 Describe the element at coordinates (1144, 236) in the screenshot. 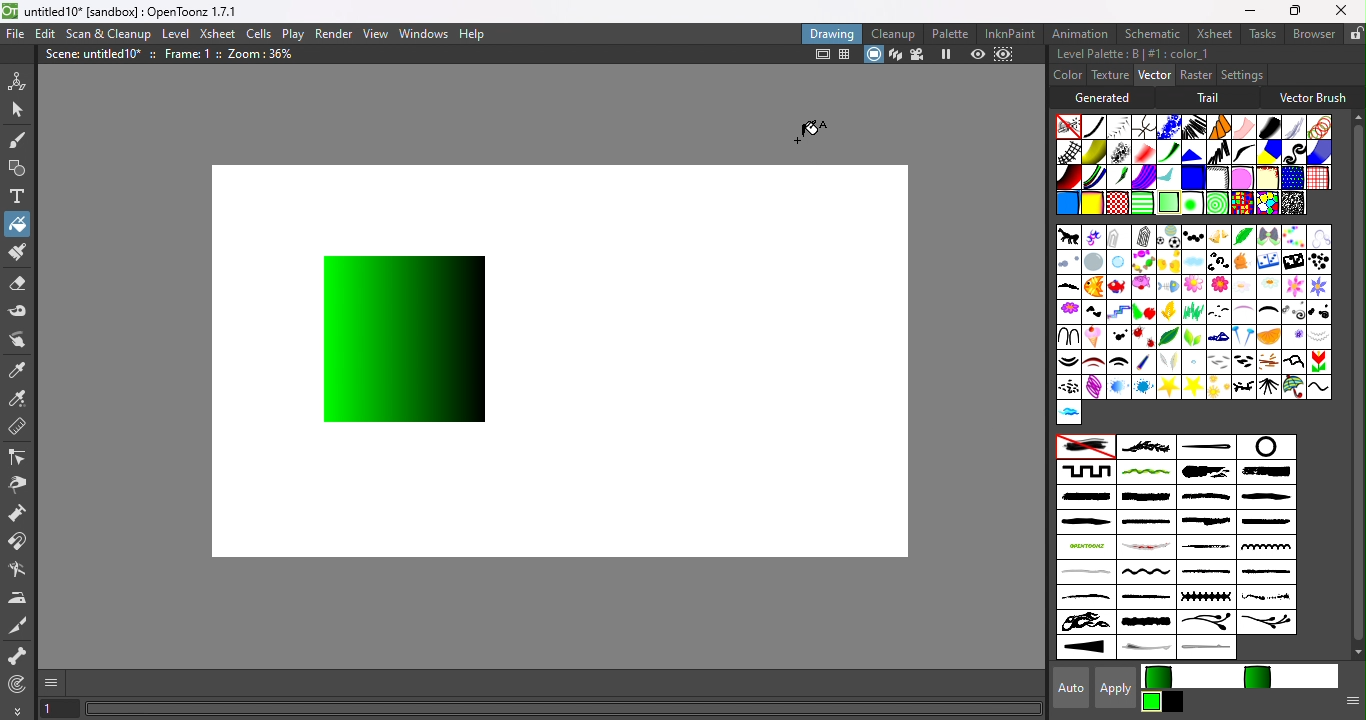

I see `atta` at that location.